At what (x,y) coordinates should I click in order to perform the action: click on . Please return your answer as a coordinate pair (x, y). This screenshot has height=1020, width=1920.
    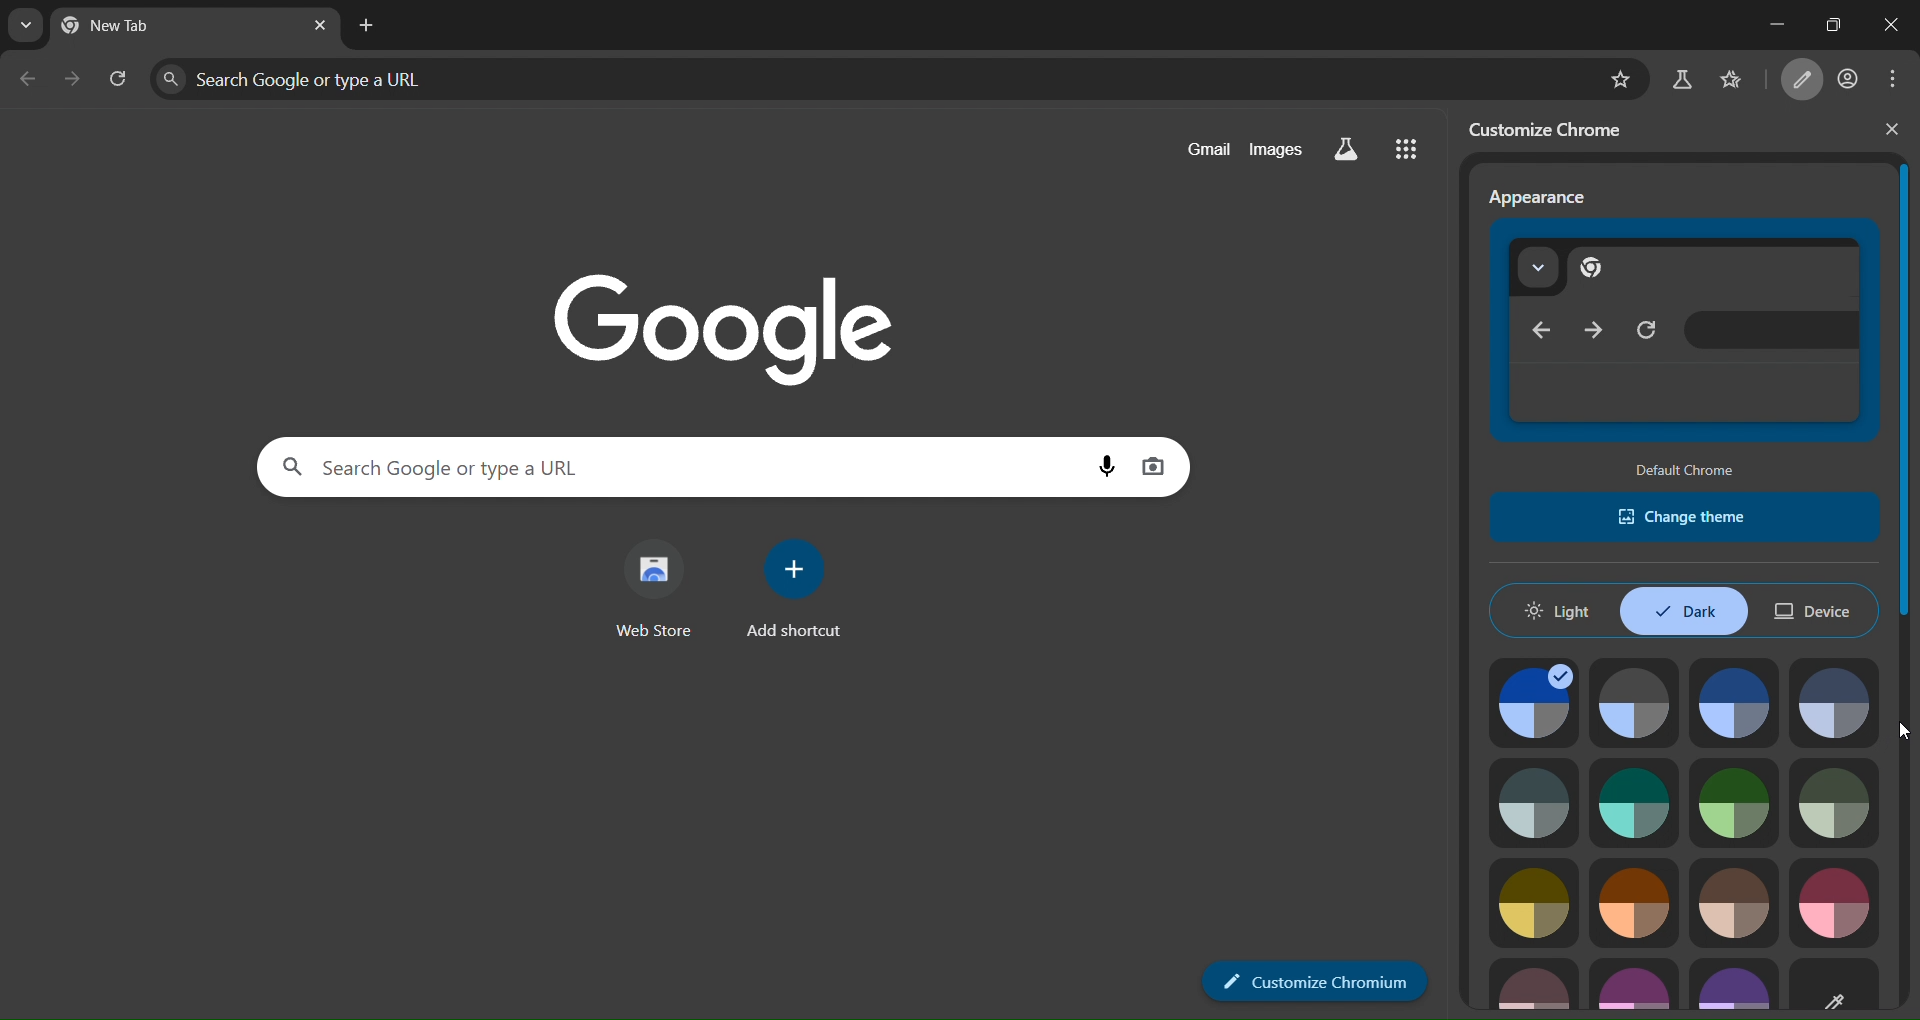
    Looking at the image, I should click on (1896, 456).